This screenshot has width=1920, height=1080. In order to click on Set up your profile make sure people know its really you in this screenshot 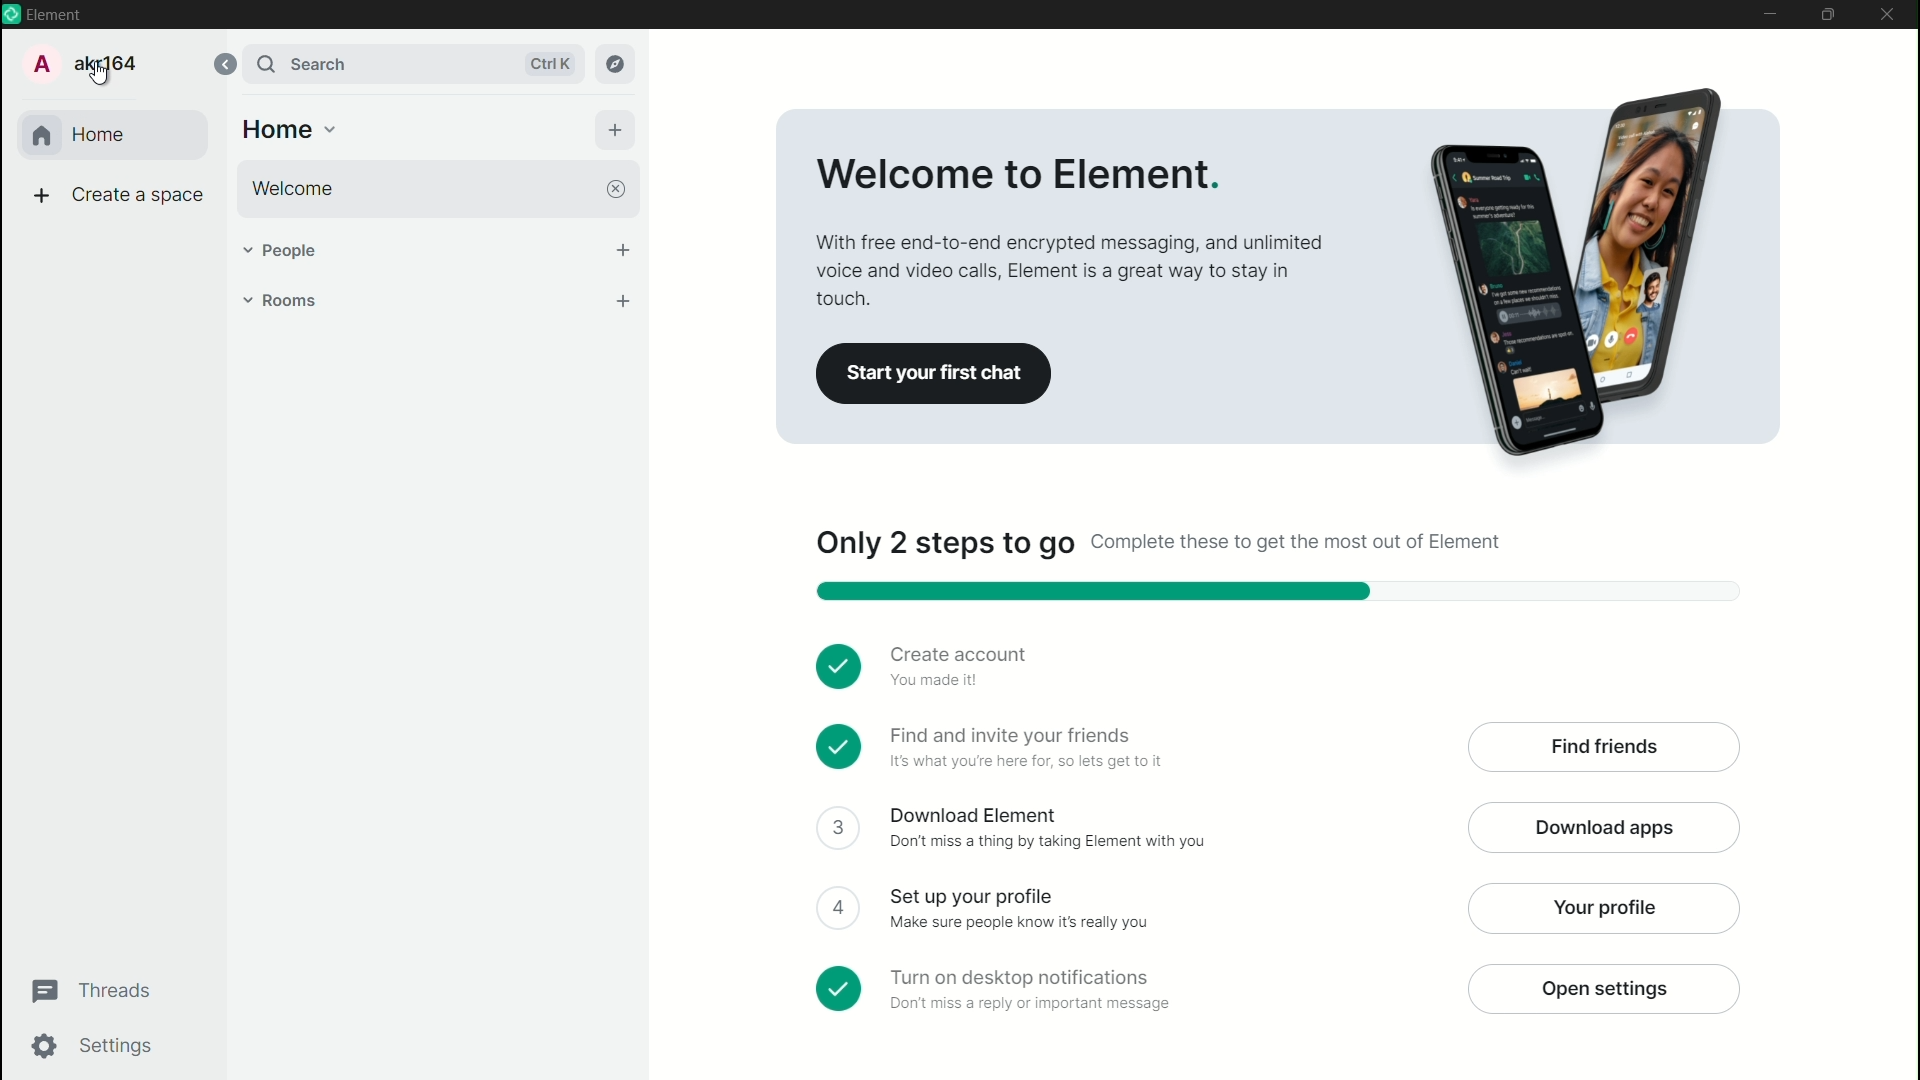, I will do `click(1025, 906)`.